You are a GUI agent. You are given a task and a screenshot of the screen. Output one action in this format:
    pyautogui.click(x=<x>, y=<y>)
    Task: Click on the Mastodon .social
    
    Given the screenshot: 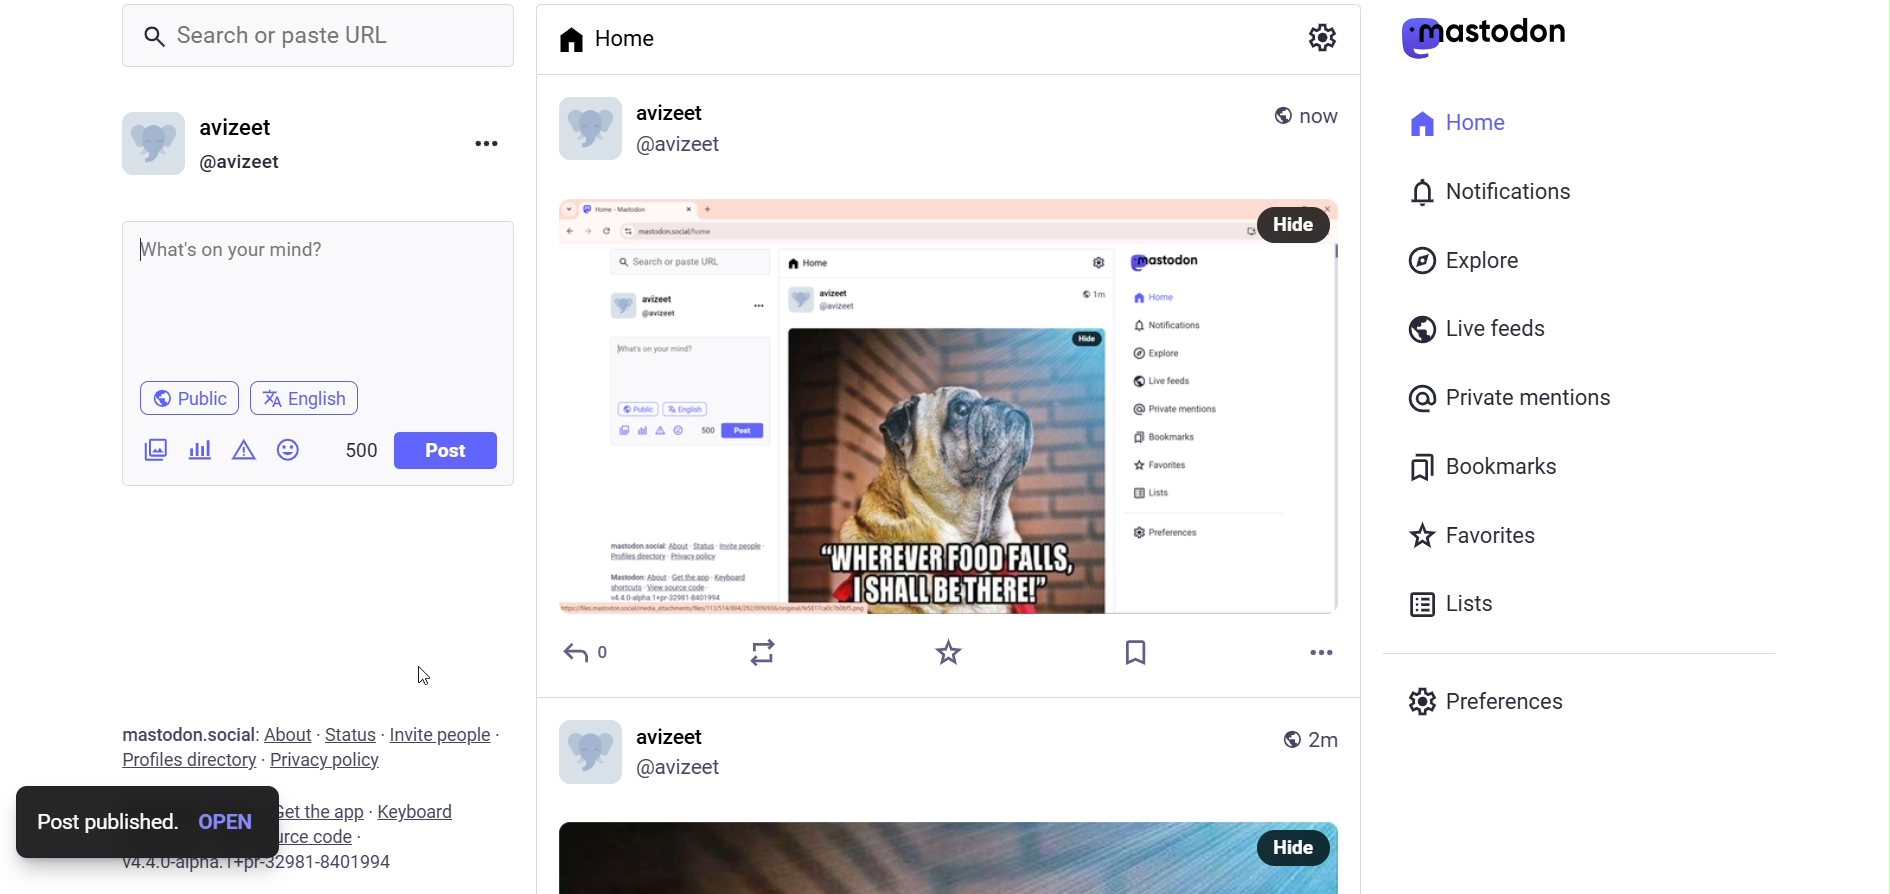 What is the action you would take?
    pyautogui.click(x=158, y=734)
    